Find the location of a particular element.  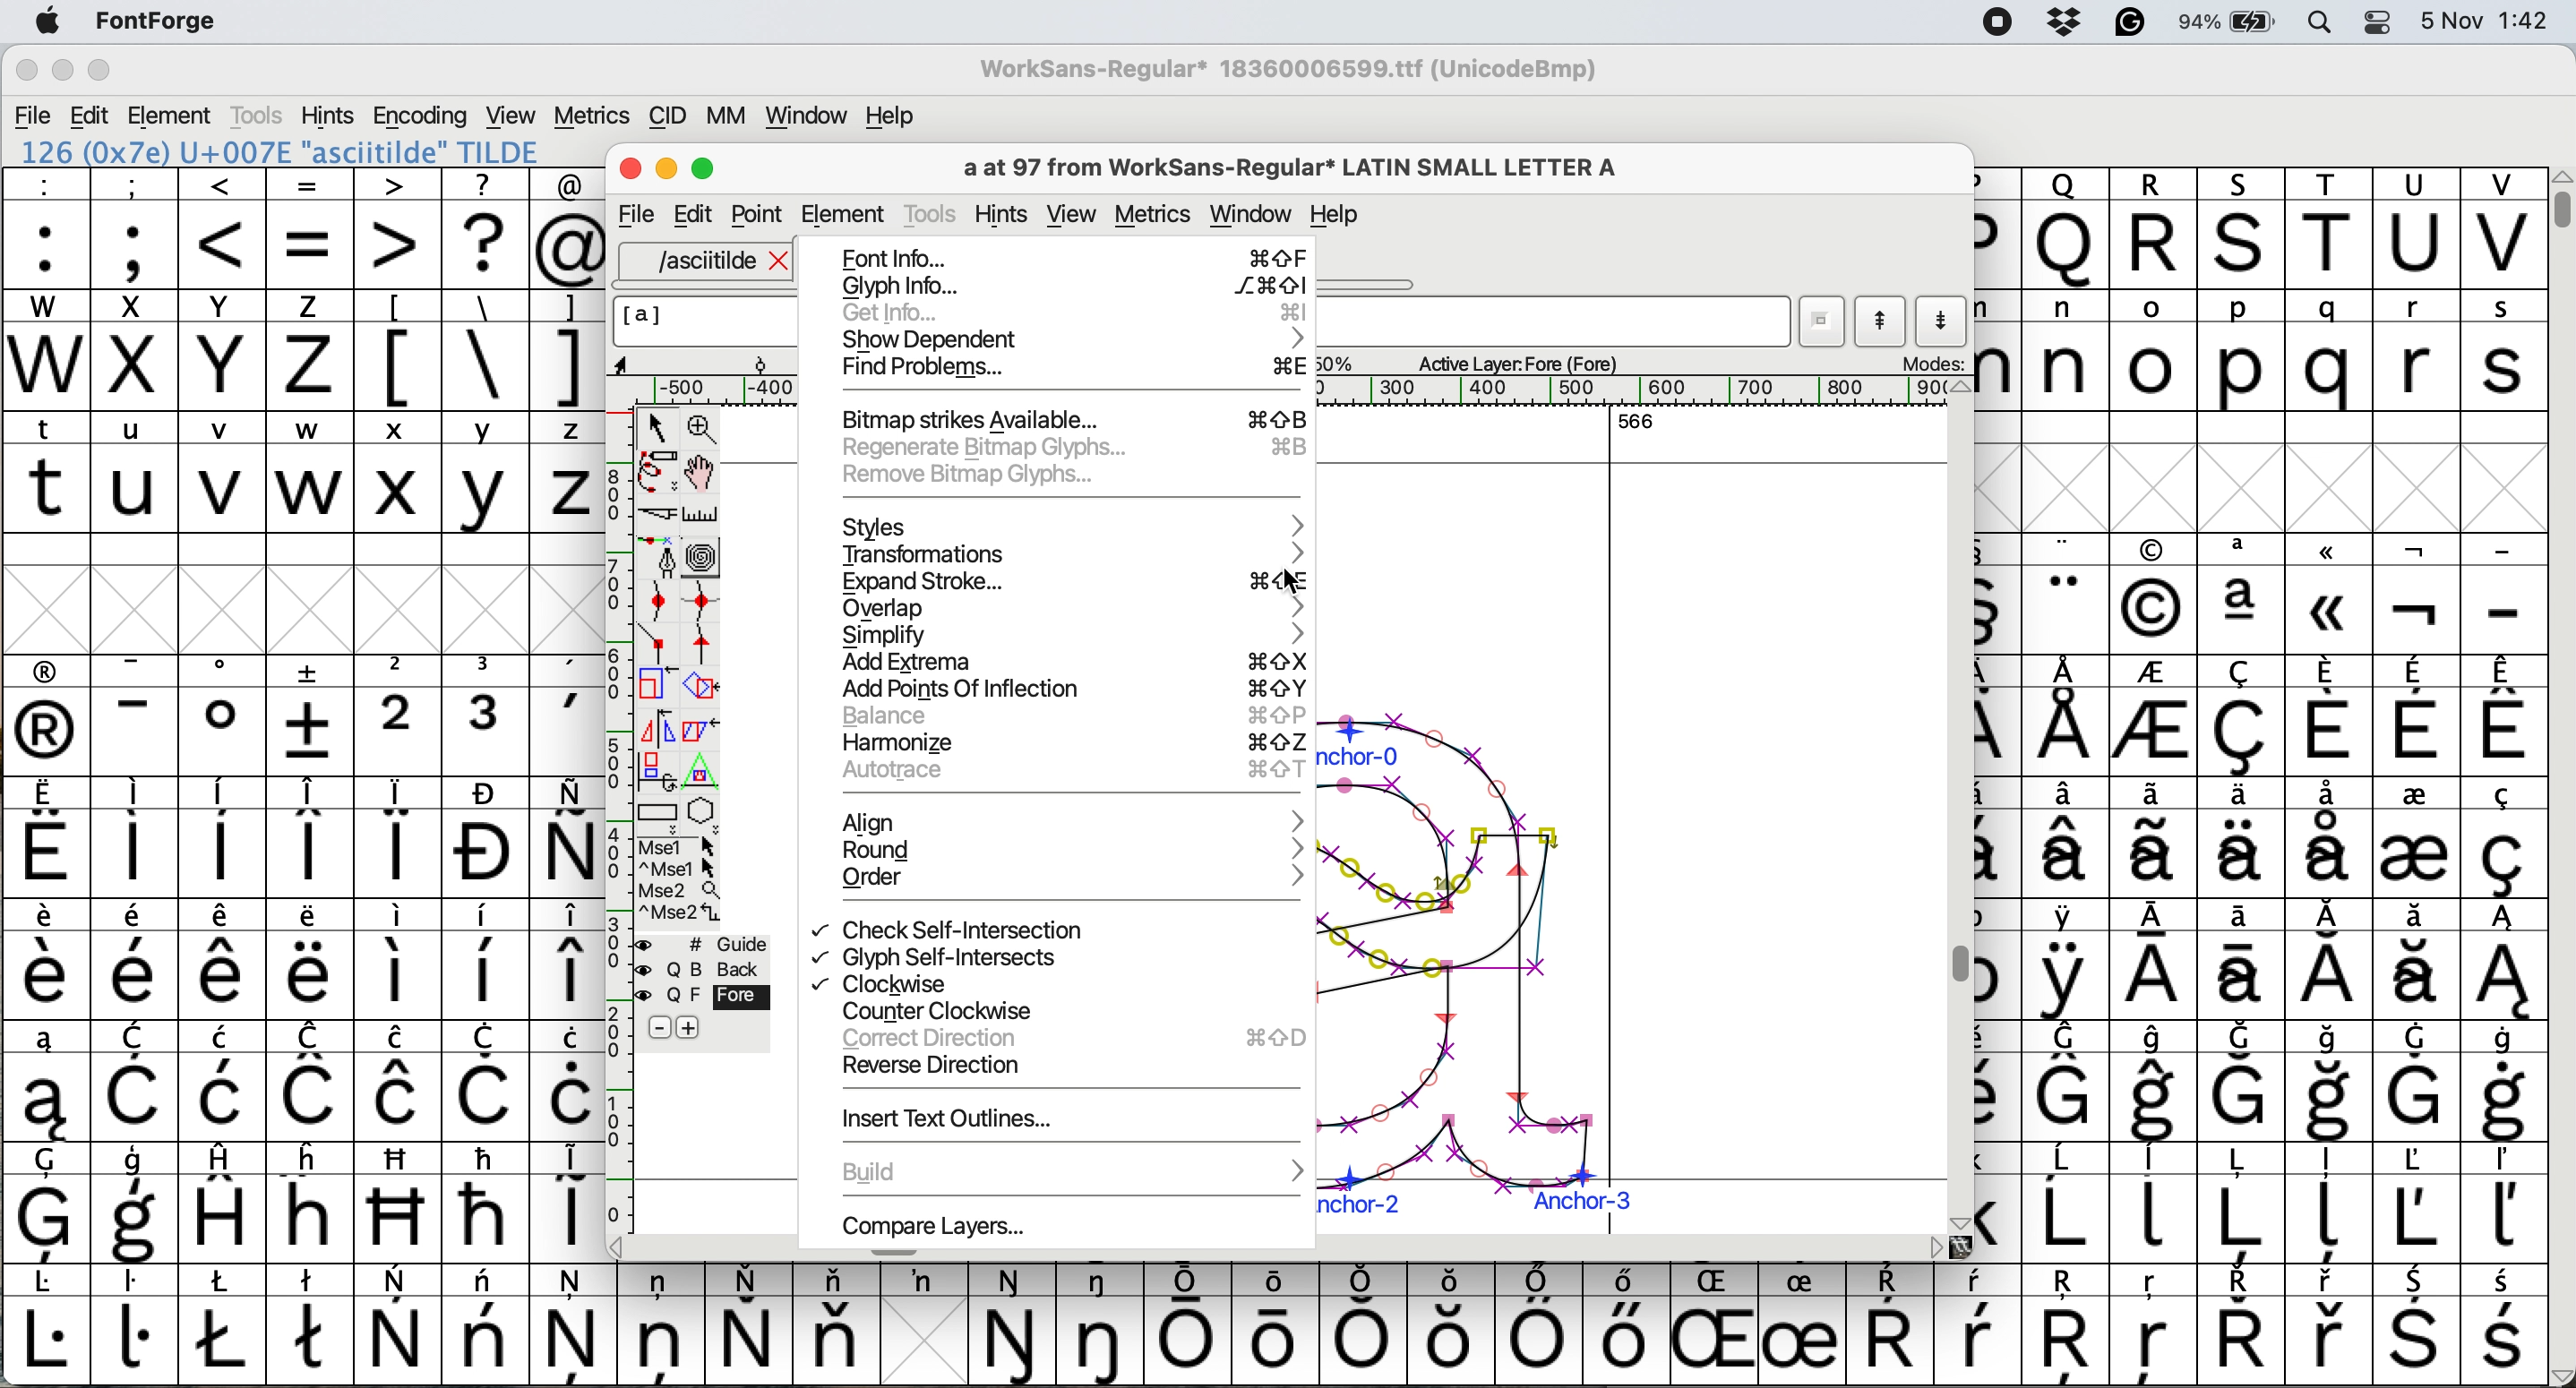

spotlight search is located at coordinates (2327, 21).